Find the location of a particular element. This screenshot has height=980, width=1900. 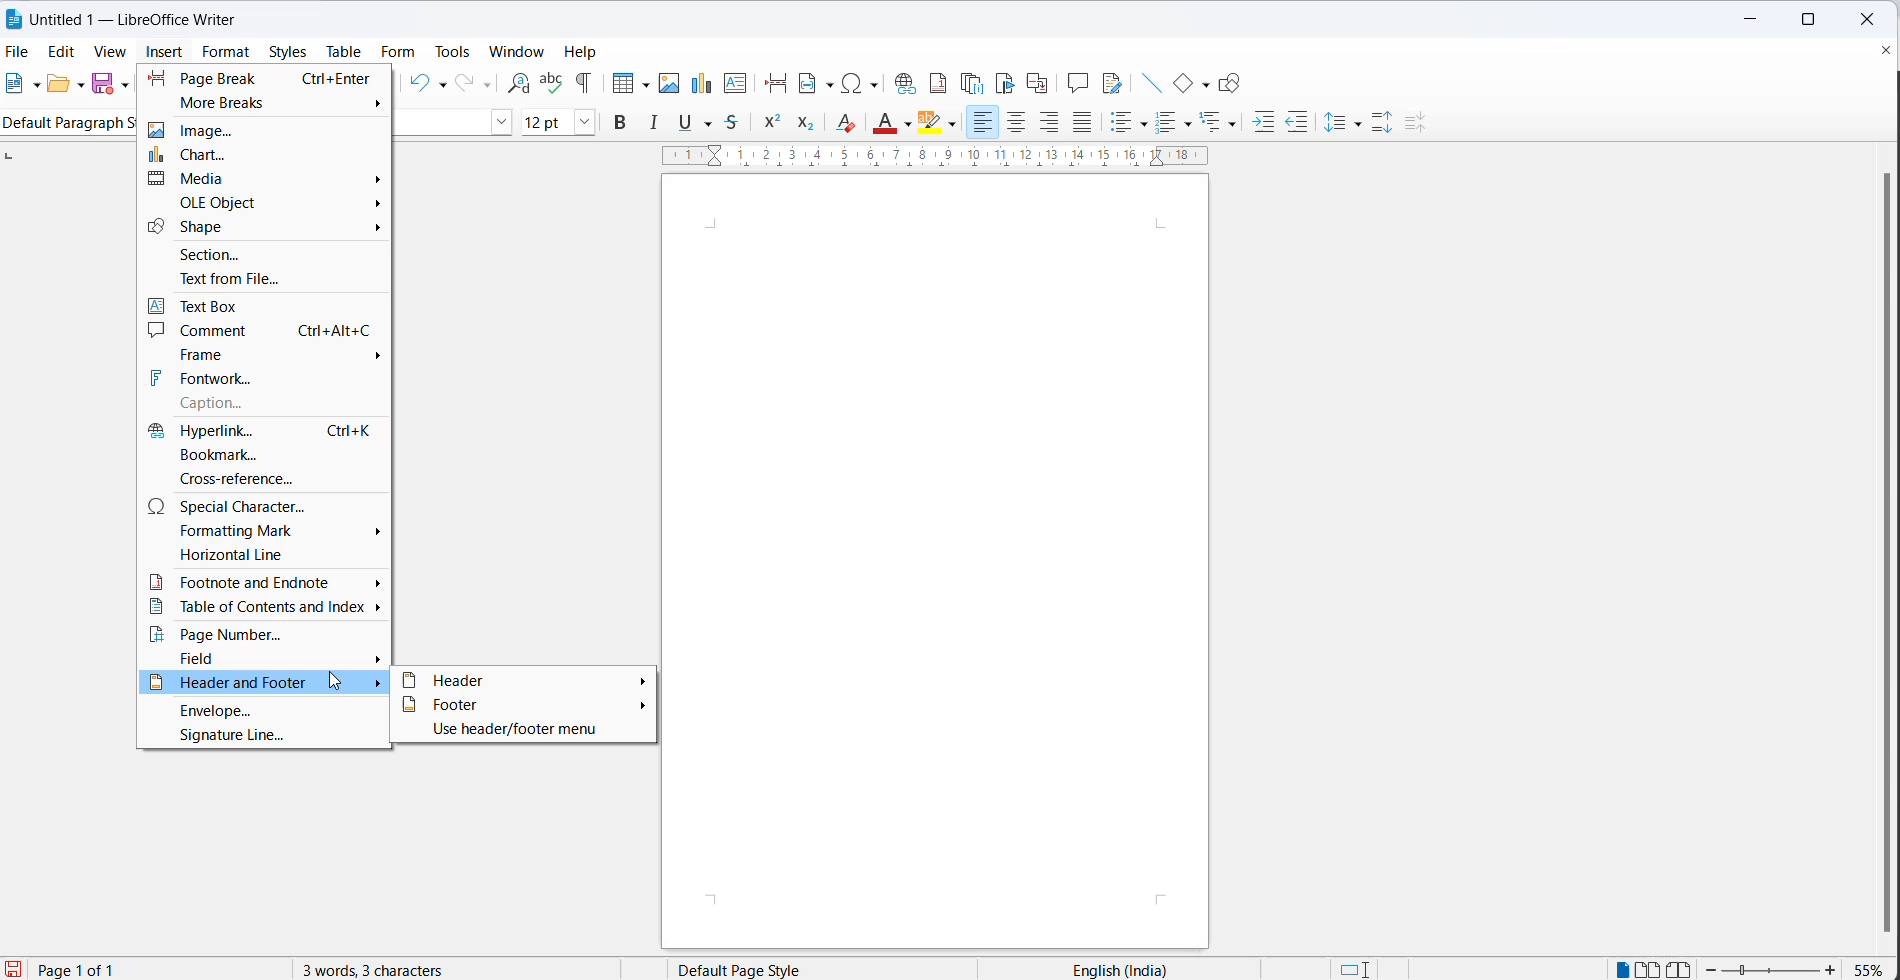

zoom slider is located at coordinates (1771, 971).